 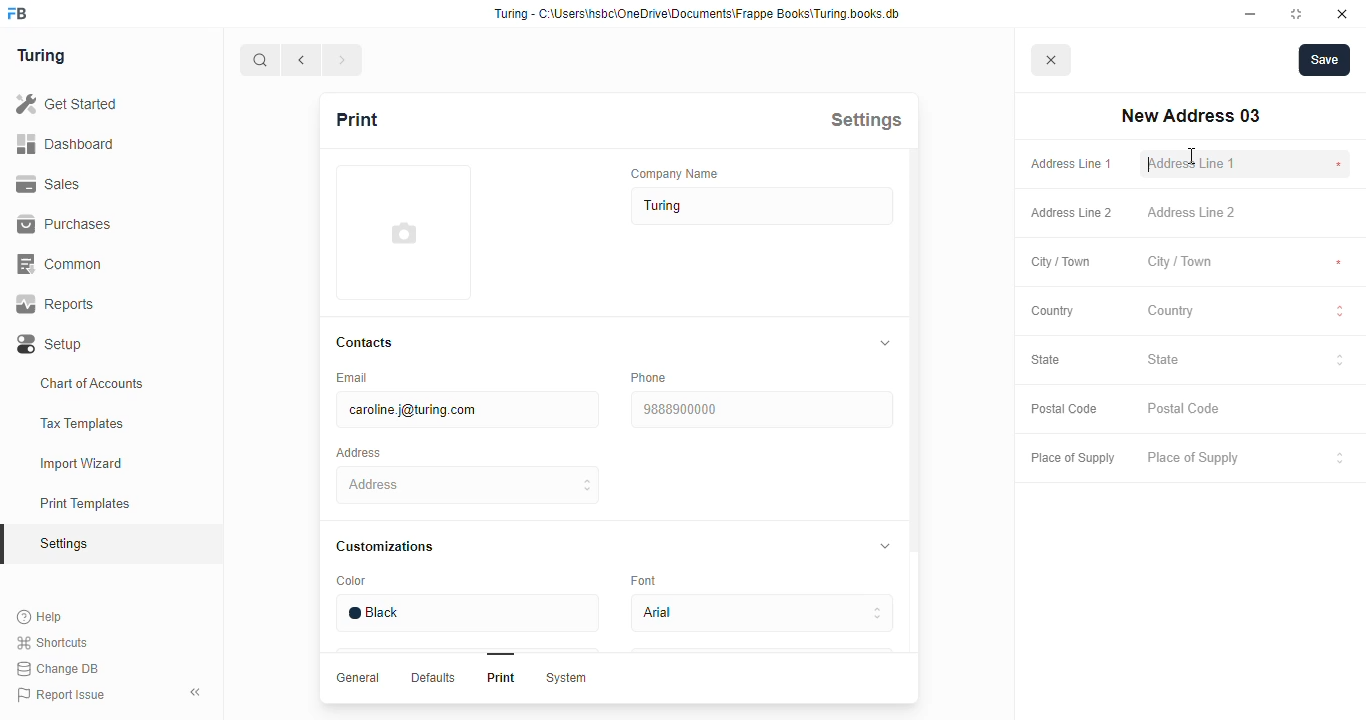 What do you see at coordinates (1192, 156) in the screenshot?
I see `cursor` at bounding box center [1192, 156].